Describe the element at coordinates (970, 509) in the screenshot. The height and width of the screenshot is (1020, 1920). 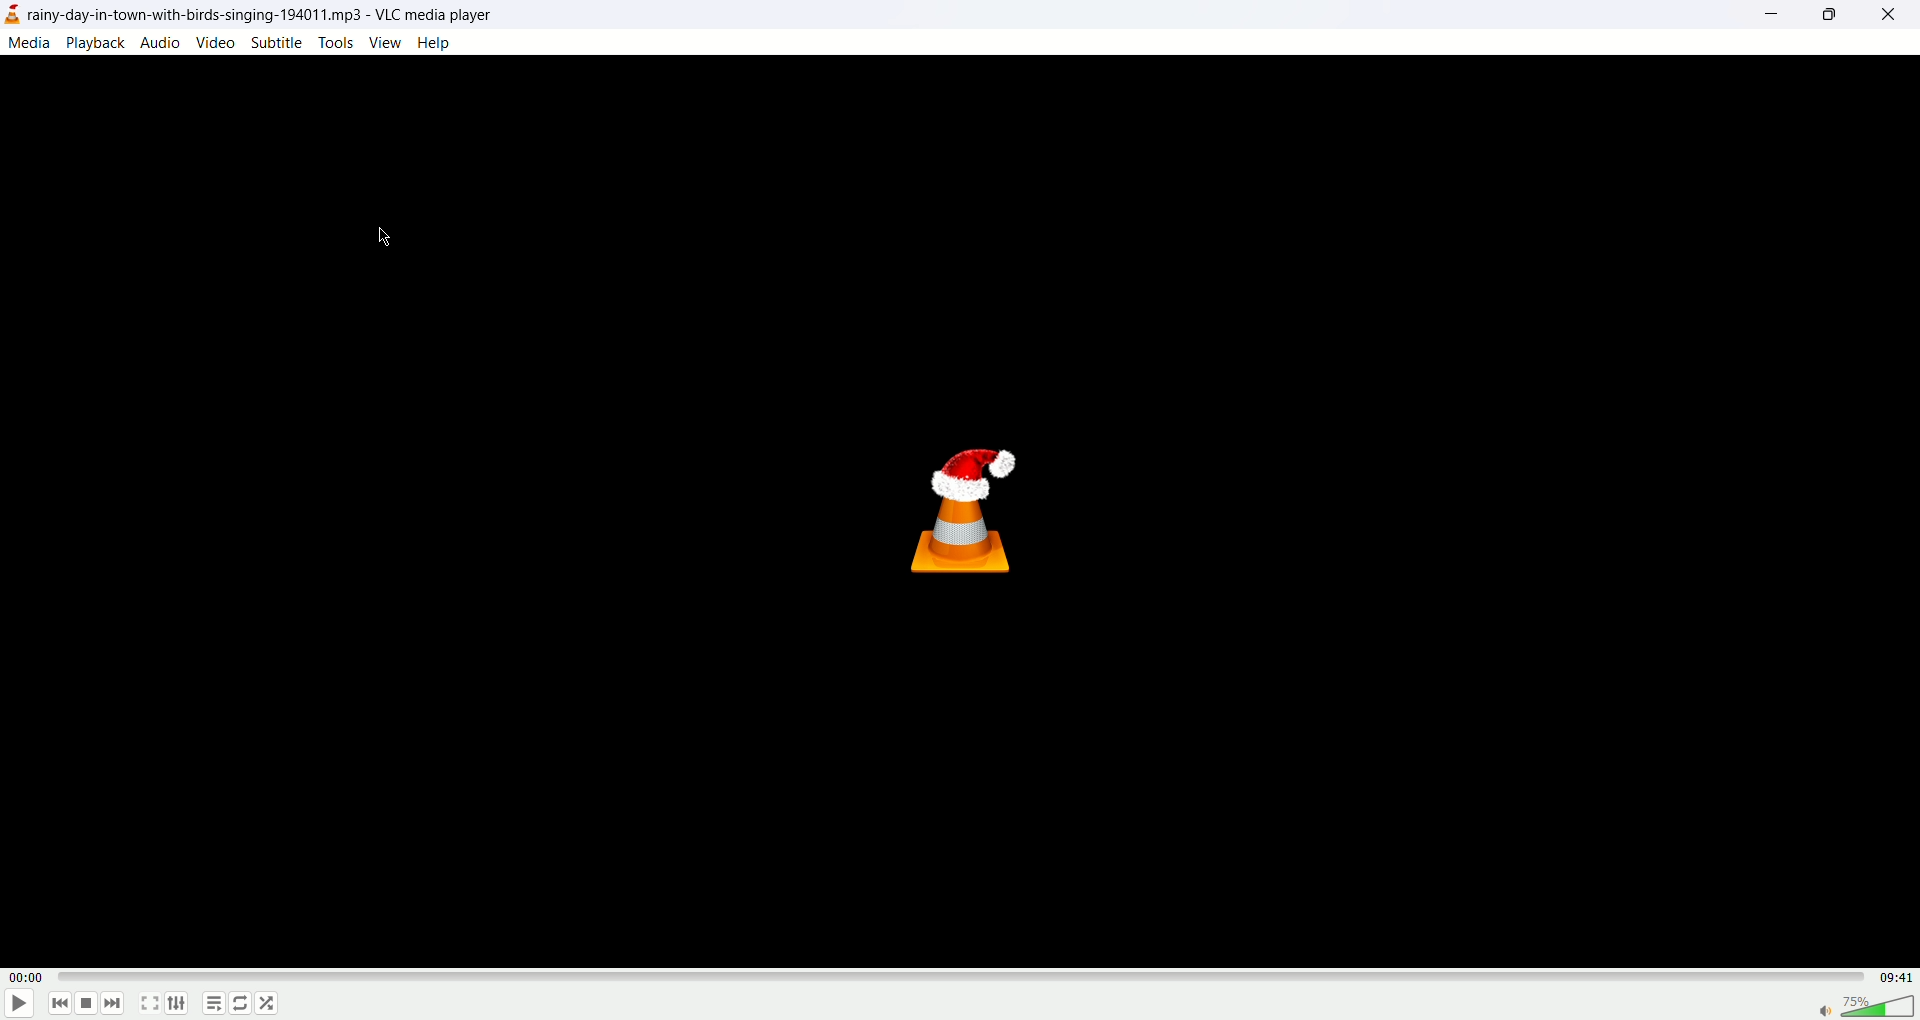
I see `VLC Icon` at that location.